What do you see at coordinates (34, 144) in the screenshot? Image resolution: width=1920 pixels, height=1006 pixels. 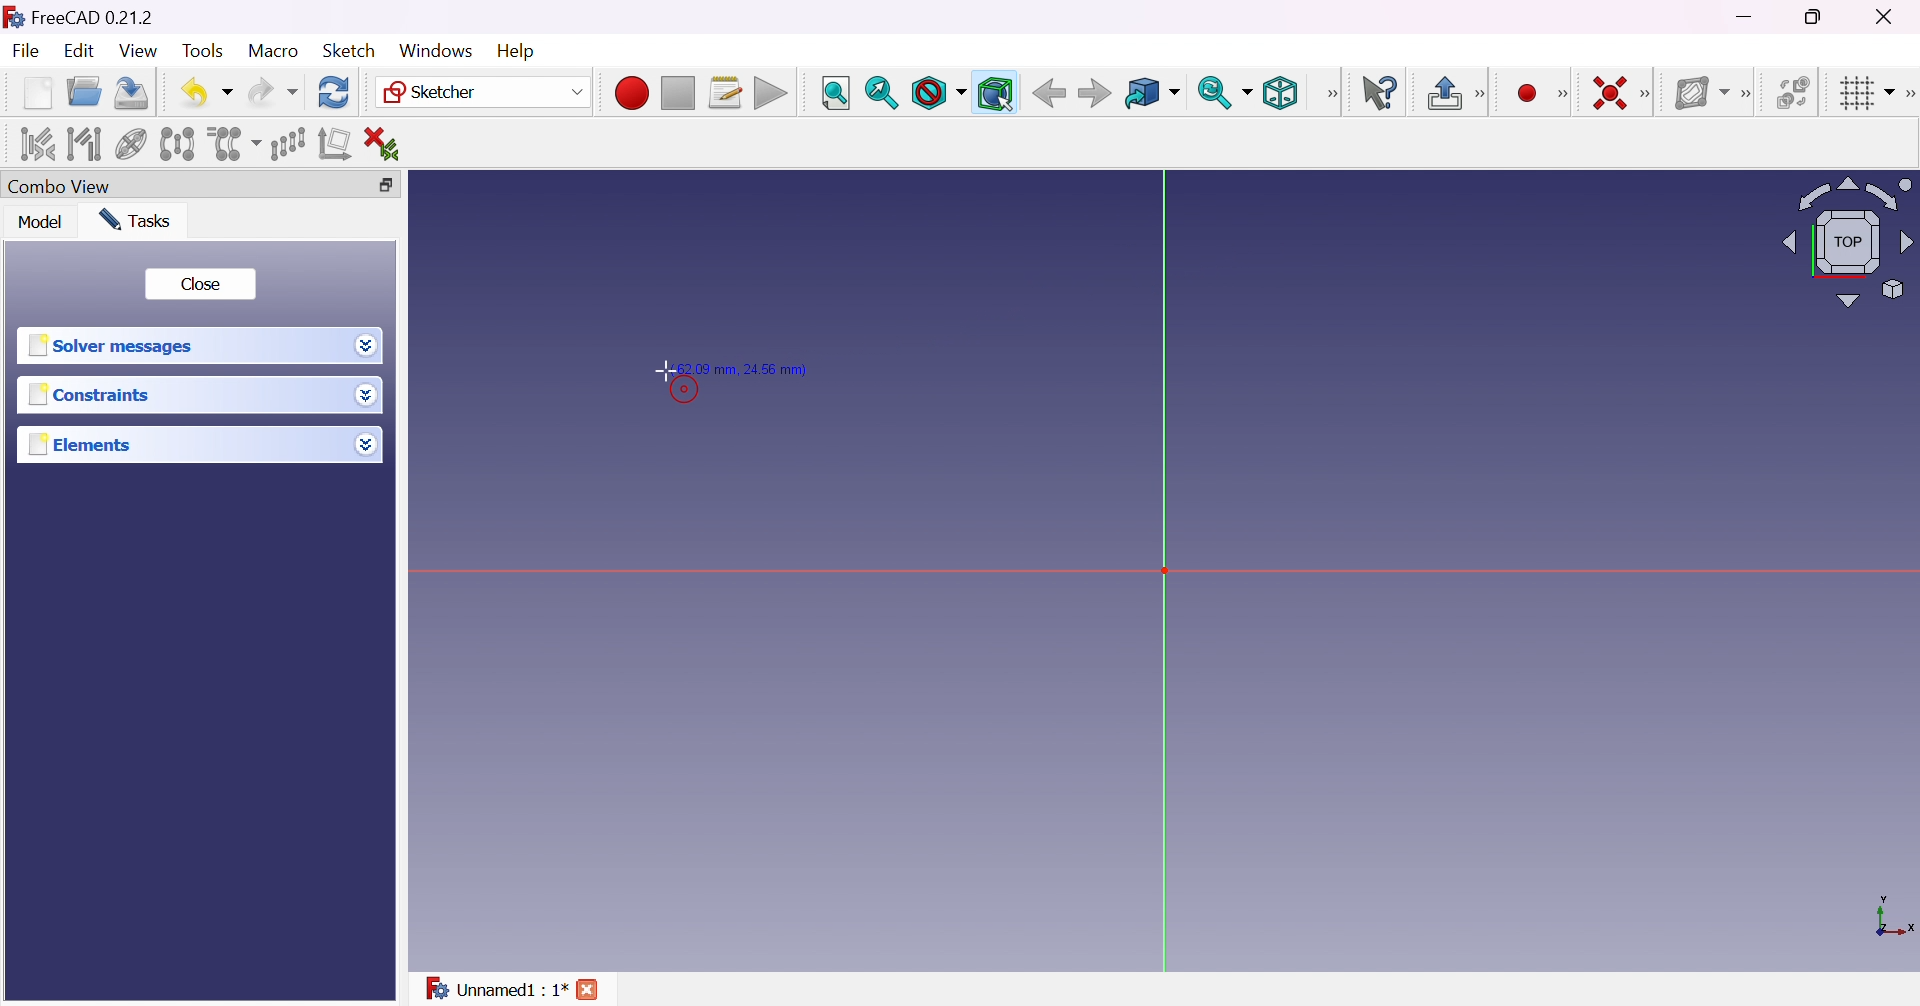 I see `Select associated constraints` at bounding box center [34, 144].